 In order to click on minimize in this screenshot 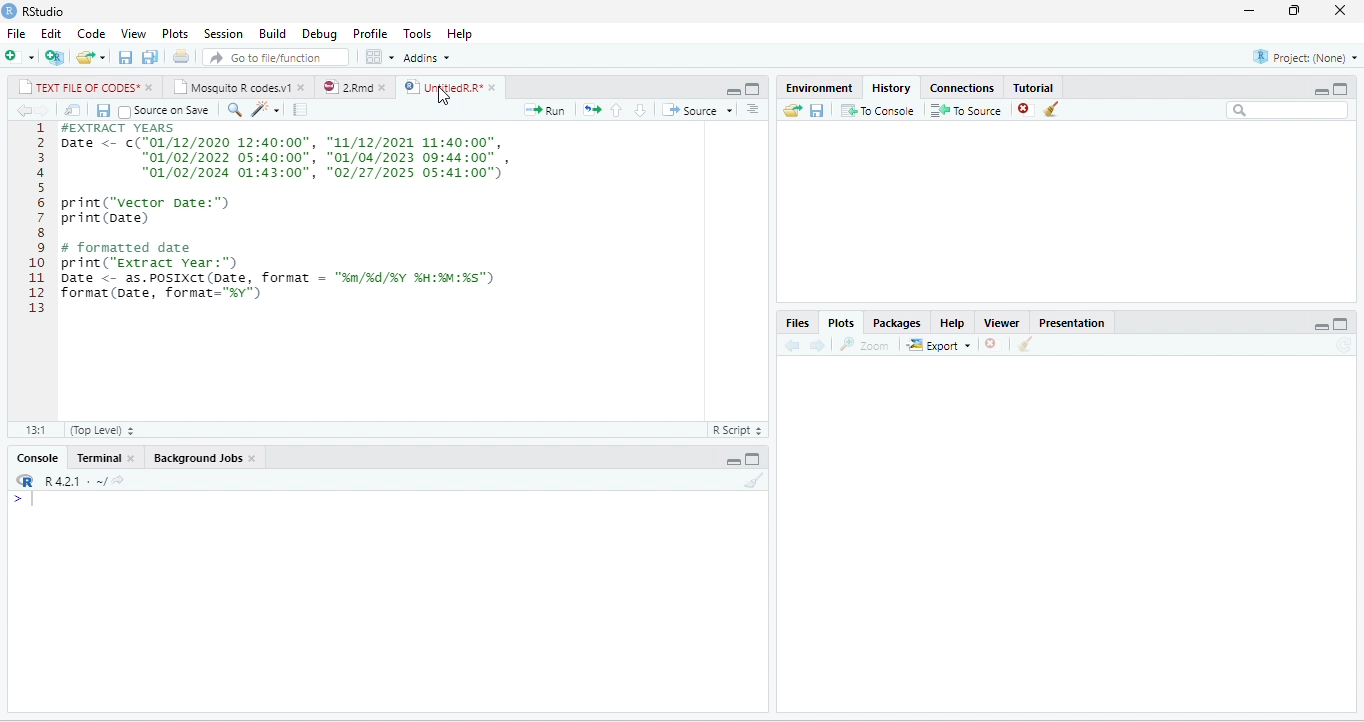, I will do `click(1250, 11)`.